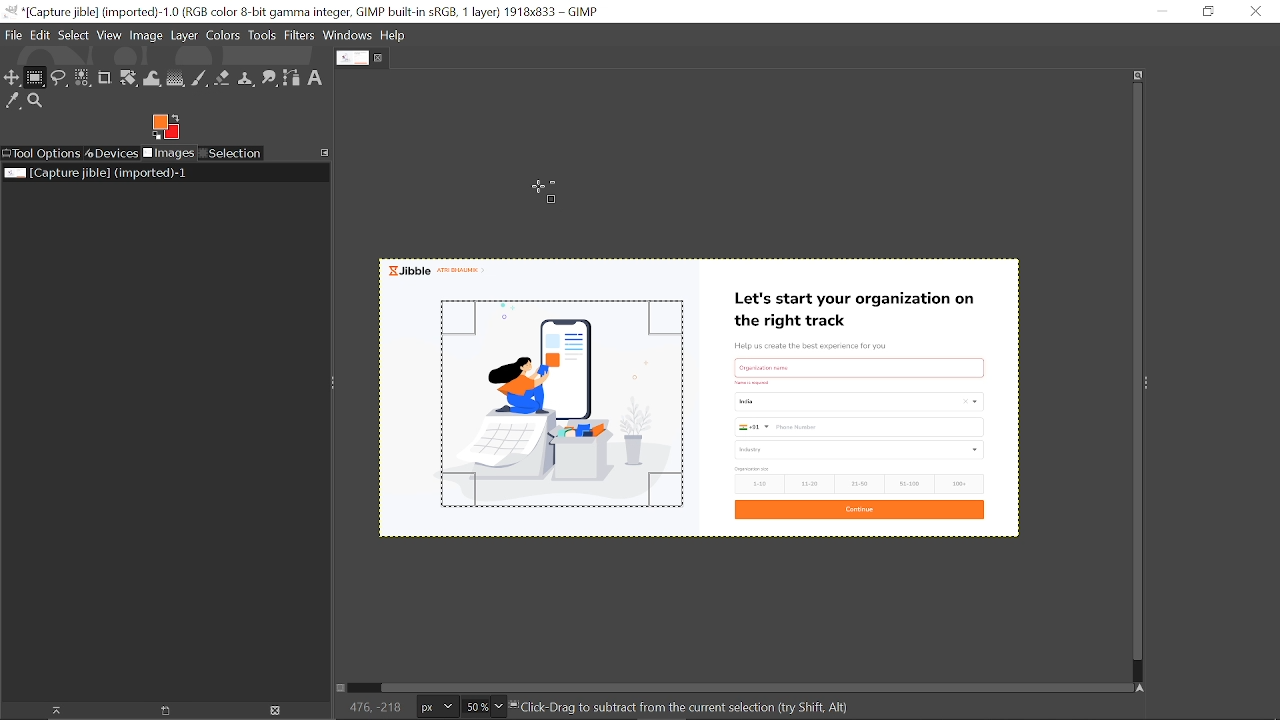  What do you see at coordinates (474, 708) in the screenshot?
I see `Current zoom` at bounding box center [474, 708].